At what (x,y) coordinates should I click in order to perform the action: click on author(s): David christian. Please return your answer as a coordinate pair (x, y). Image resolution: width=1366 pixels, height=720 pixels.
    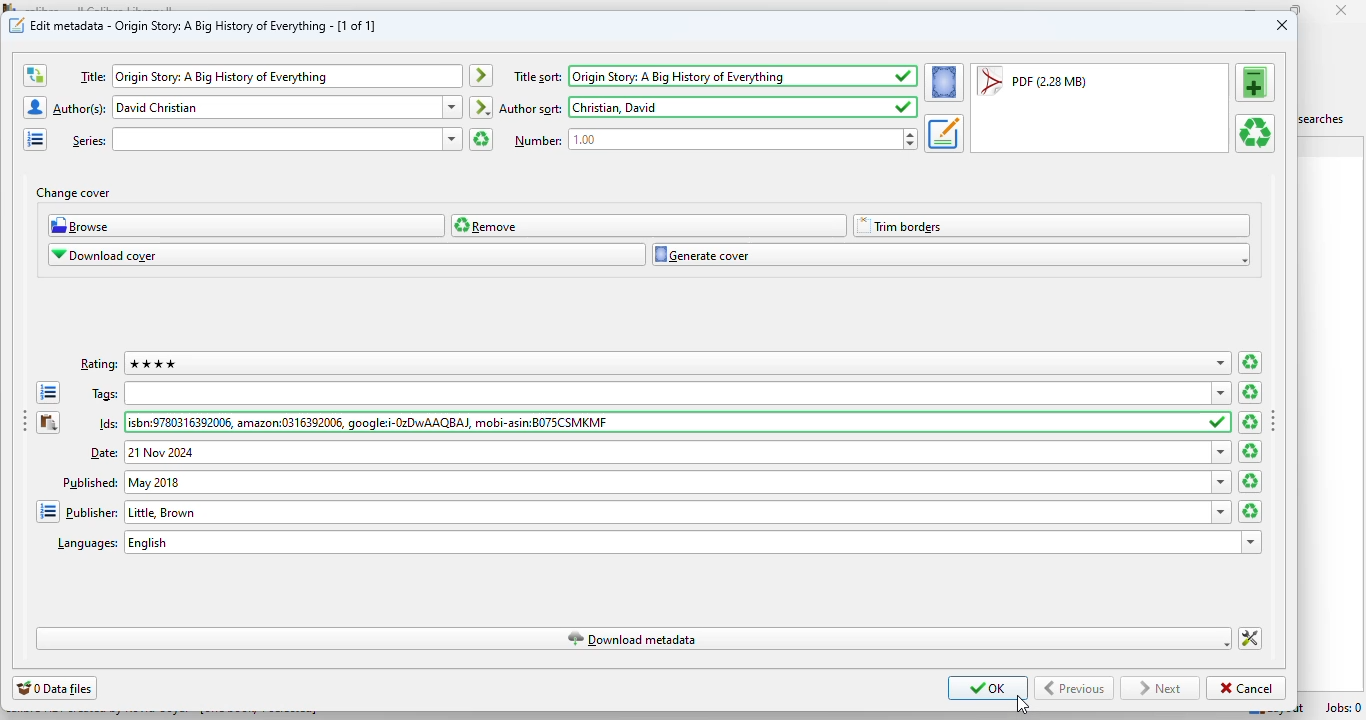
    Looking at the image, I should click on (276, 107).